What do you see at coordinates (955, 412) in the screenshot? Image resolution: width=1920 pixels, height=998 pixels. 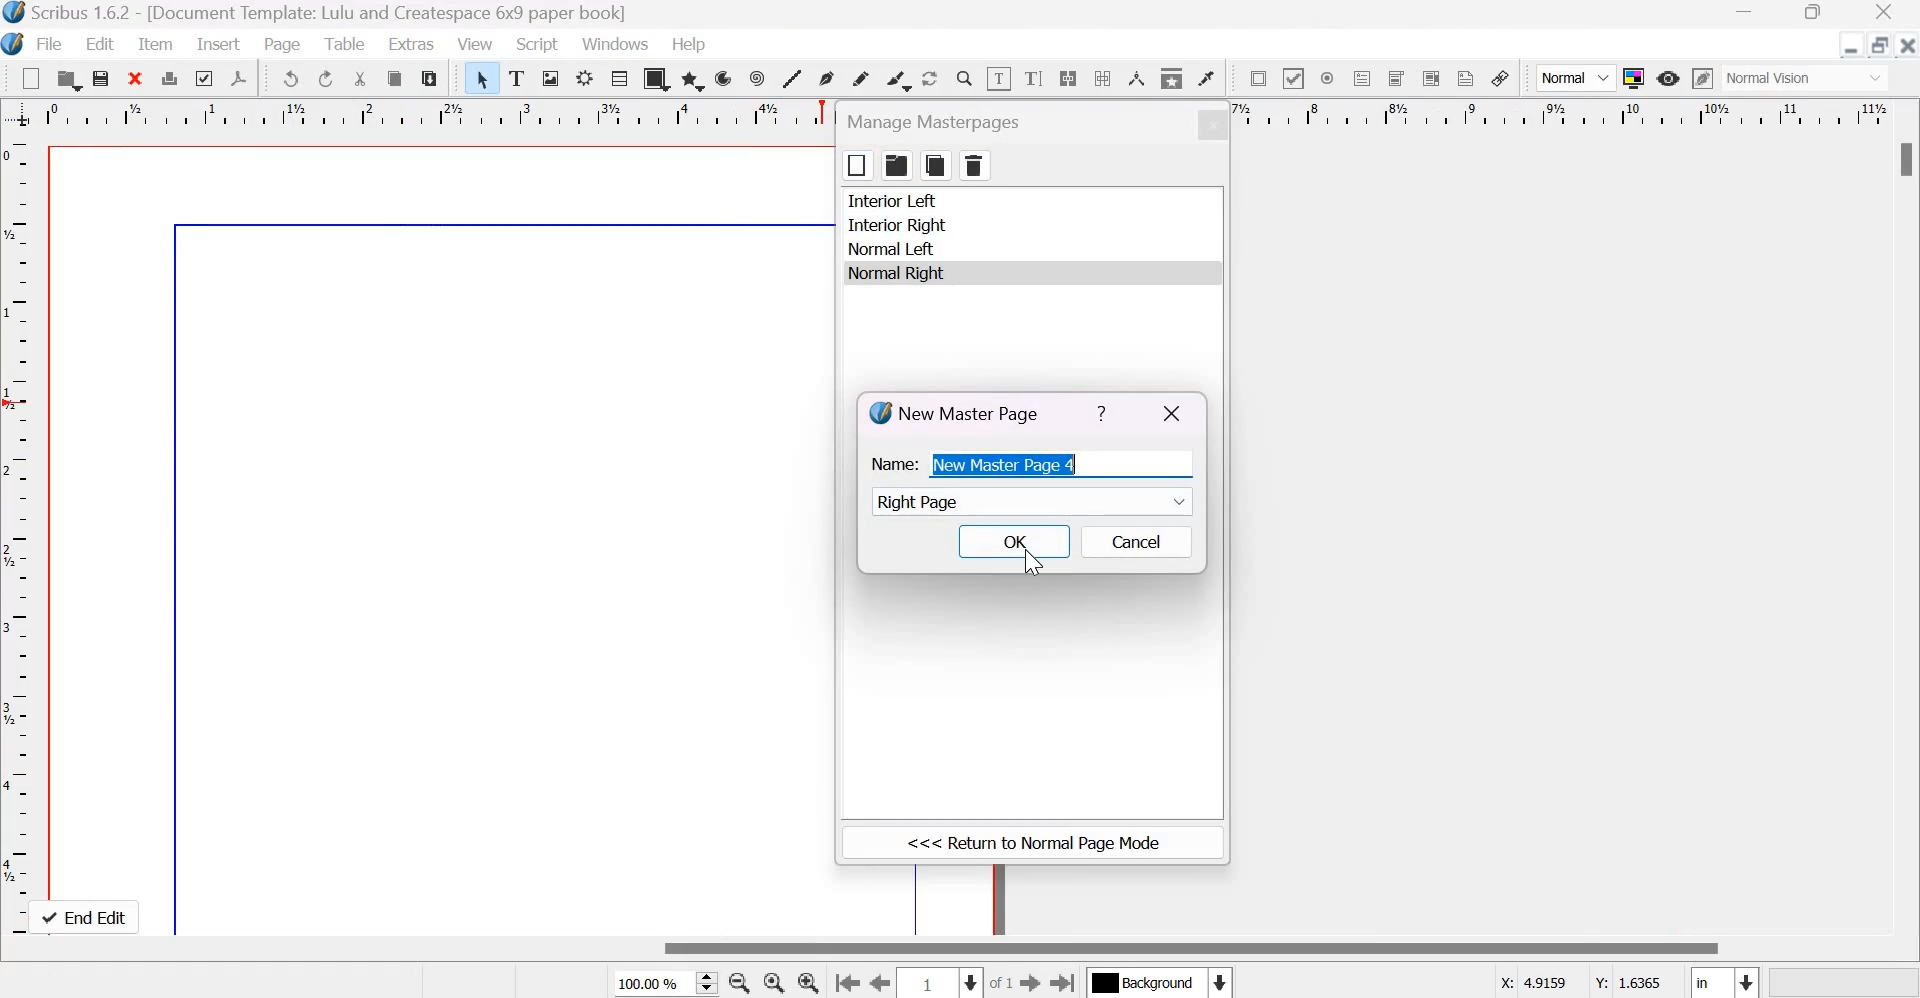 I see `New Master Page` at bounding box center [955, 412].